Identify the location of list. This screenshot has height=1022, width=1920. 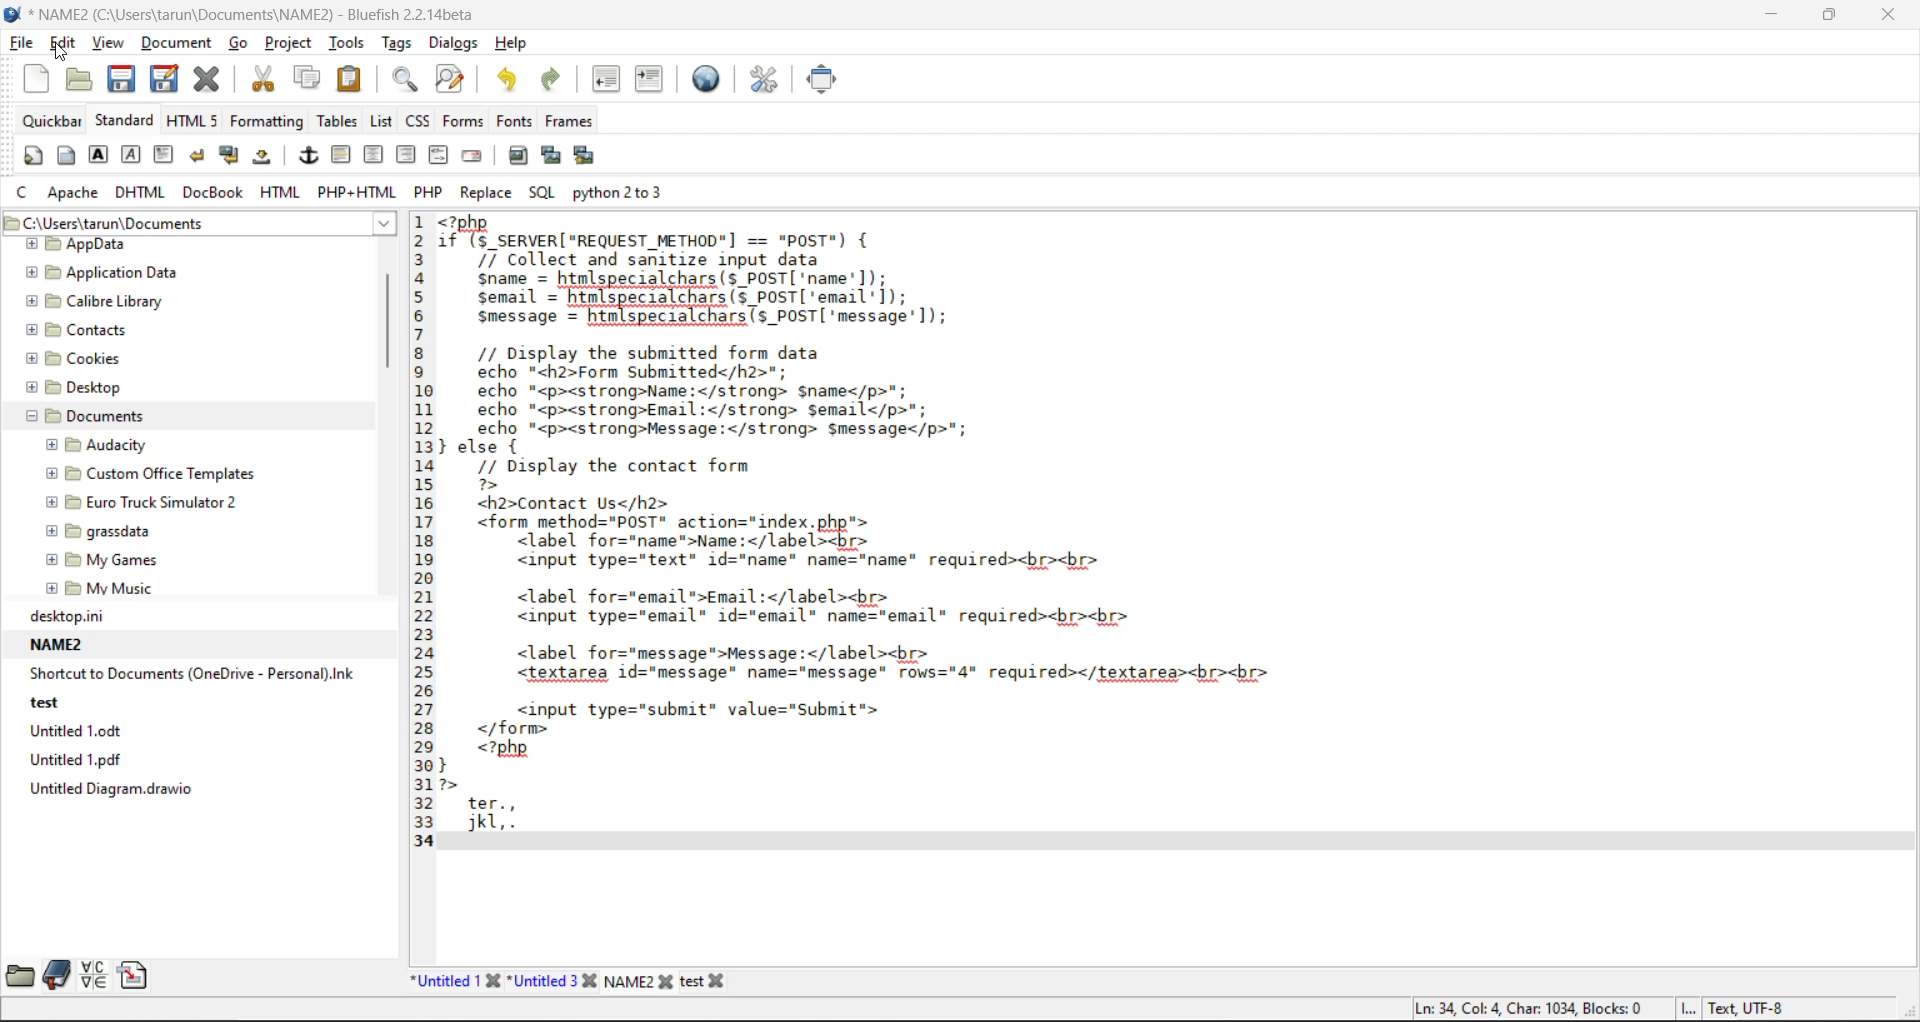
(379, 122).